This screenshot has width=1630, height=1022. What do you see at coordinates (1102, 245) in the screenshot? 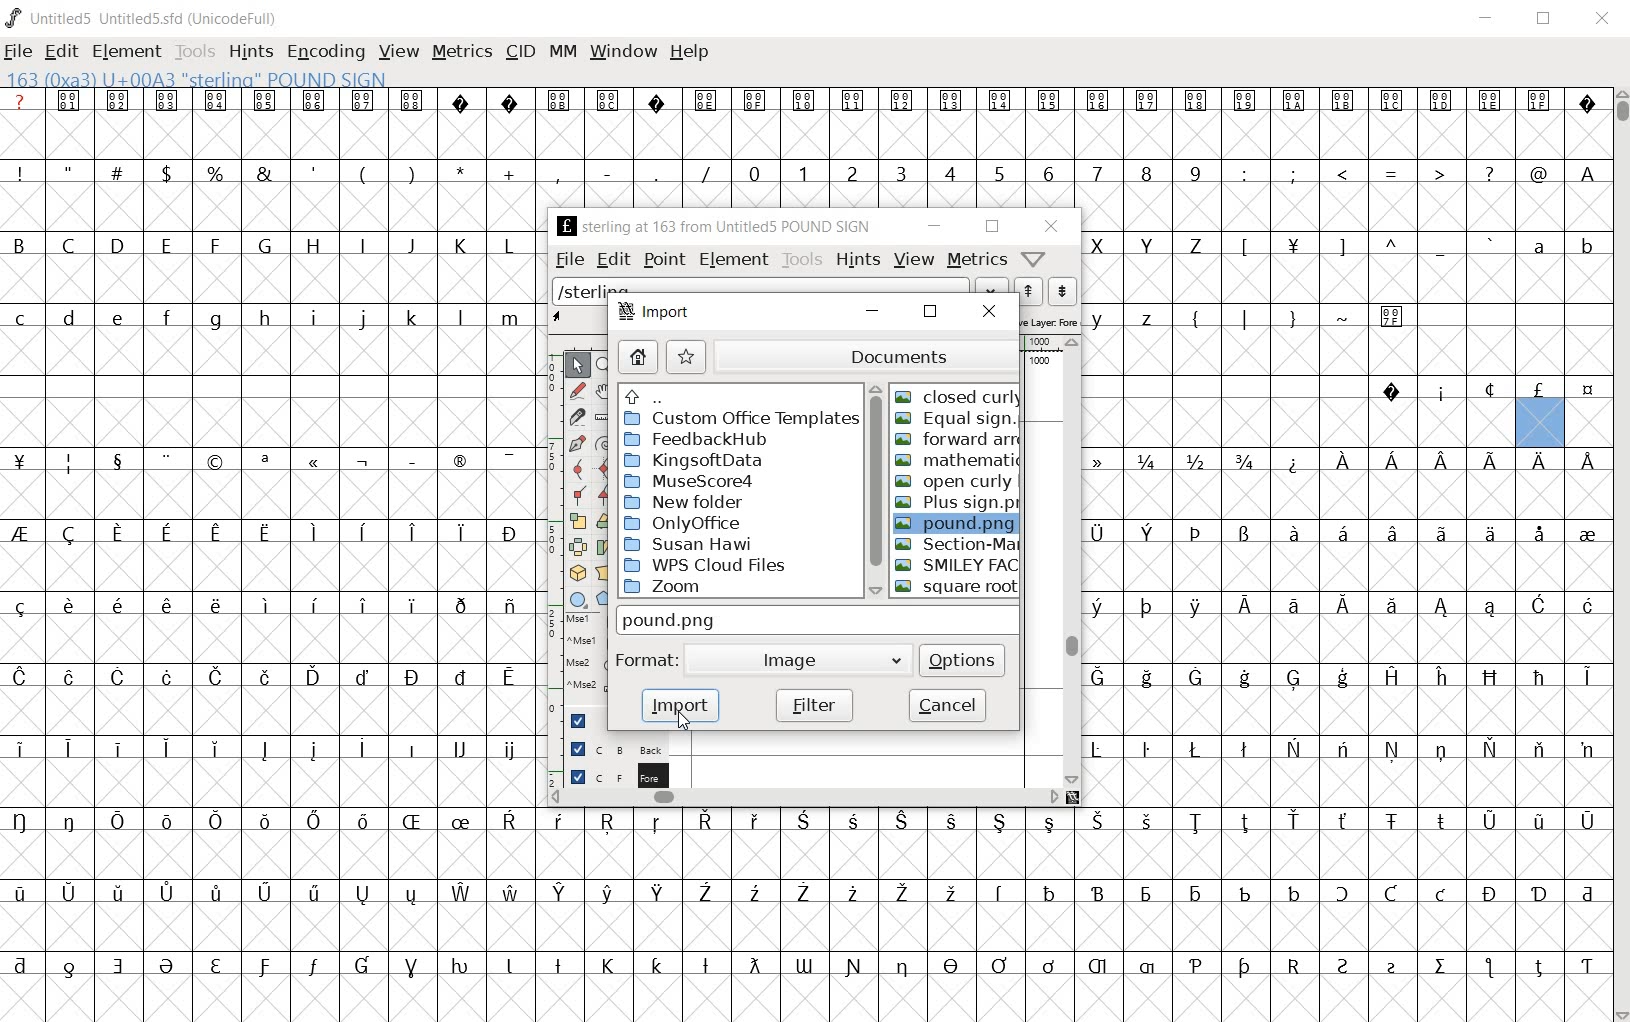
I see `X` at bounding box center [1102, 245].